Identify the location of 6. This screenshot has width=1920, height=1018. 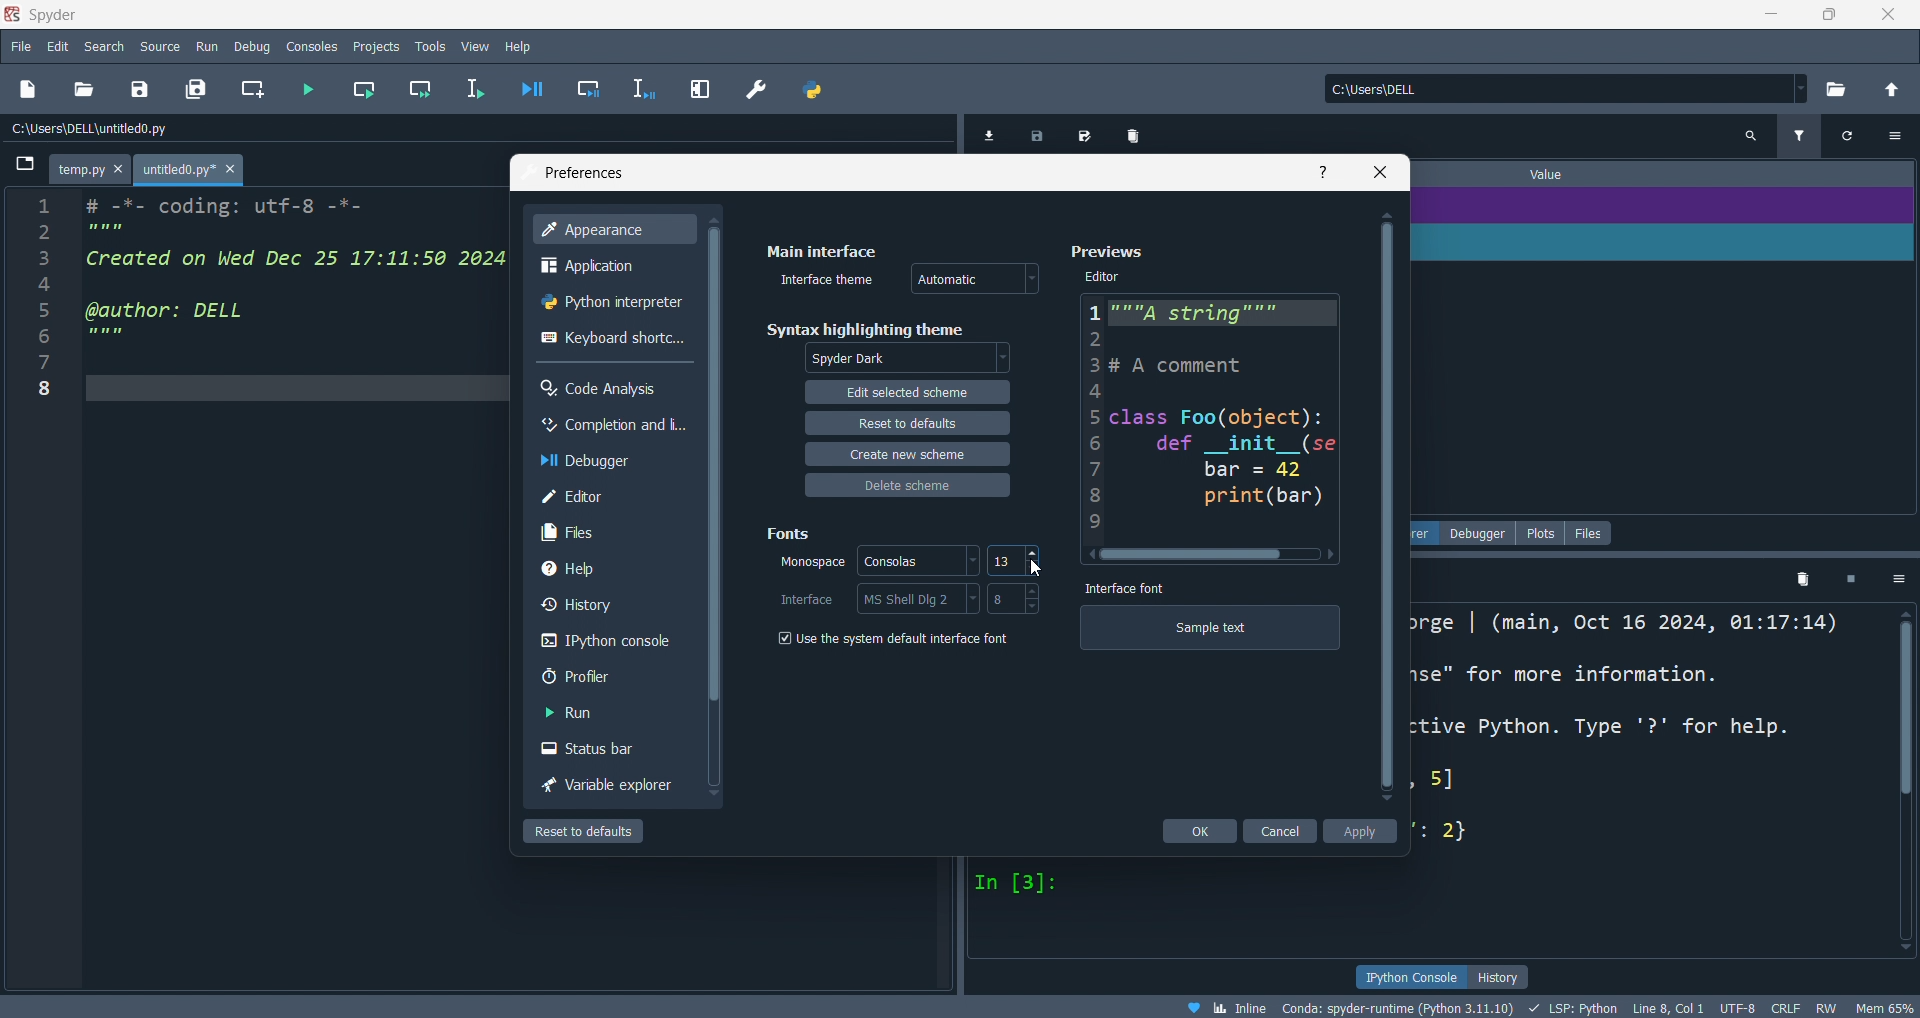
(92, 338).